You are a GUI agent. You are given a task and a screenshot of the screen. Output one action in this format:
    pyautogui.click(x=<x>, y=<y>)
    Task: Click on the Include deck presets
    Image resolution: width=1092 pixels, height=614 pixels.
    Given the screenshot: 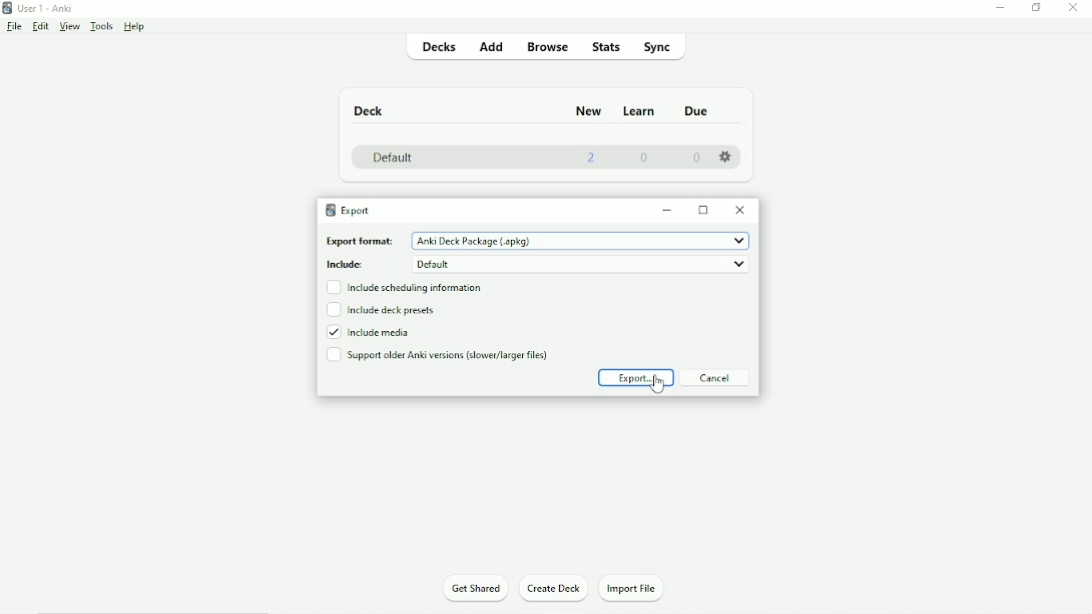 What is the action you would take?
    pyautogui.click(x=384, y=310)
    